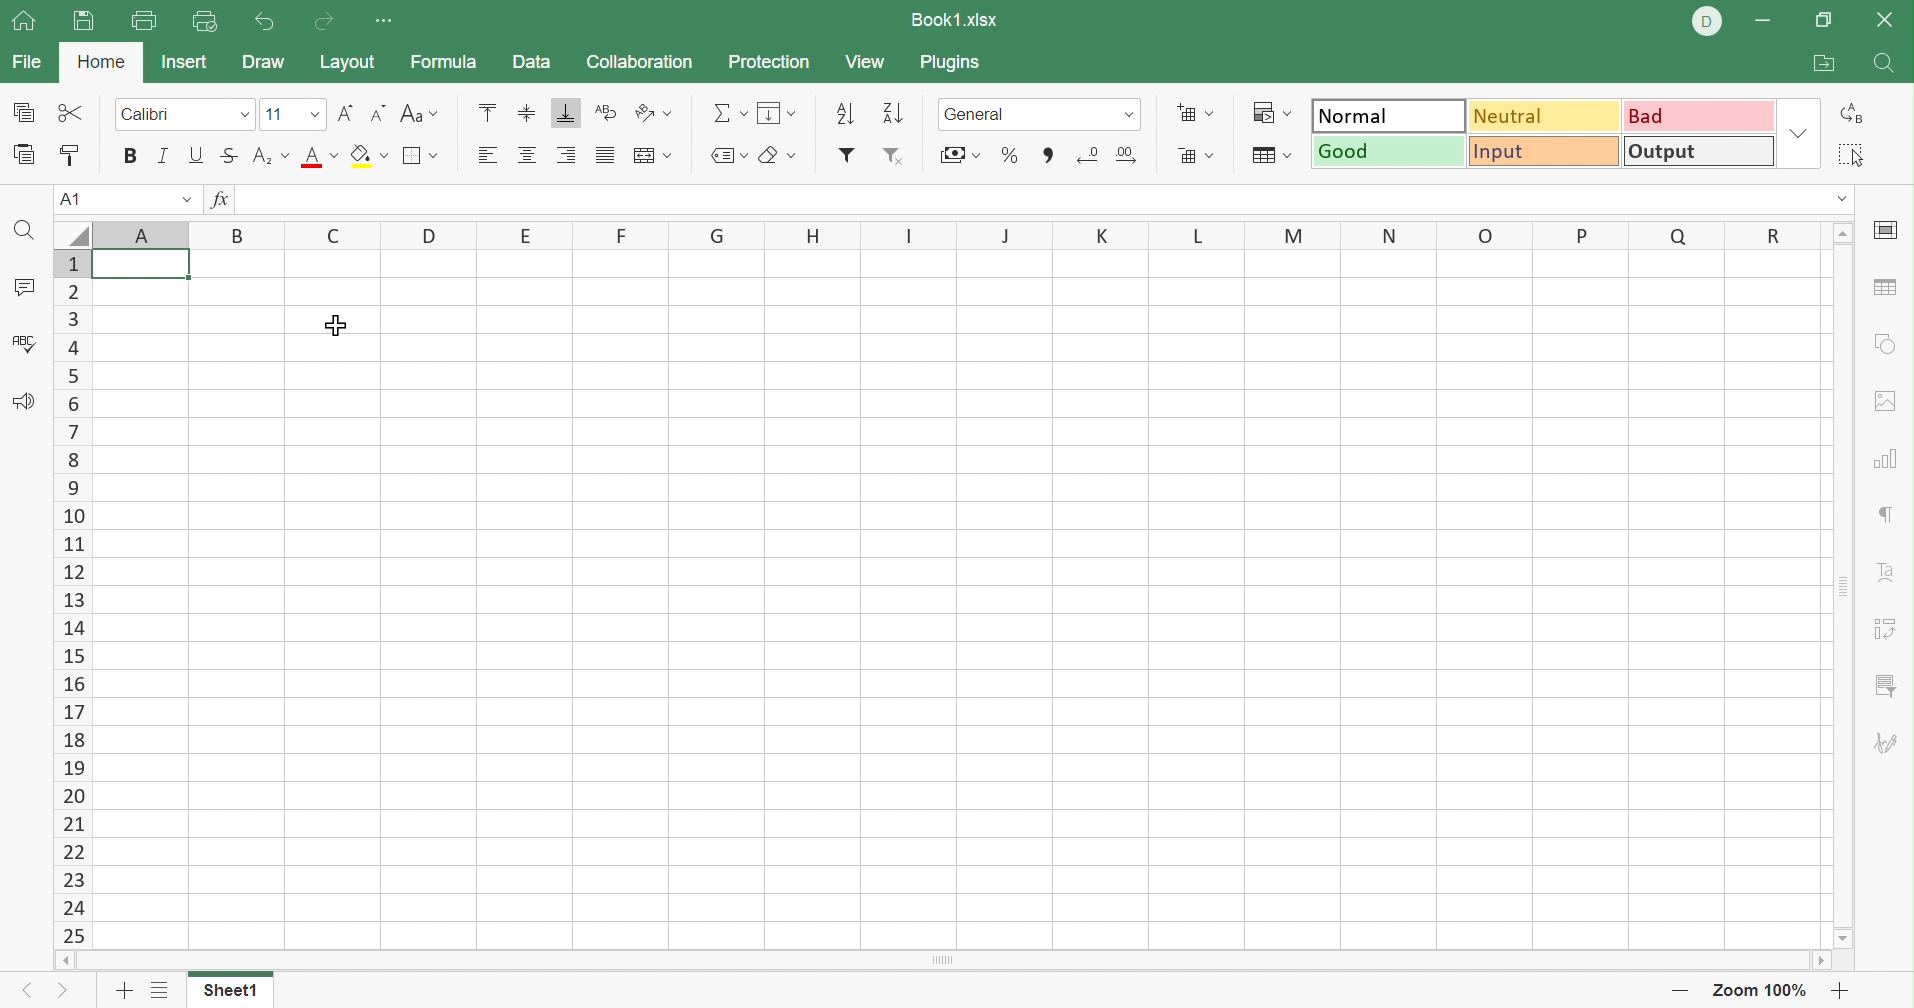 Image resolution: width=1914 pixels, height=1008 pixels. I want to click on Good, so click(1389, 153).